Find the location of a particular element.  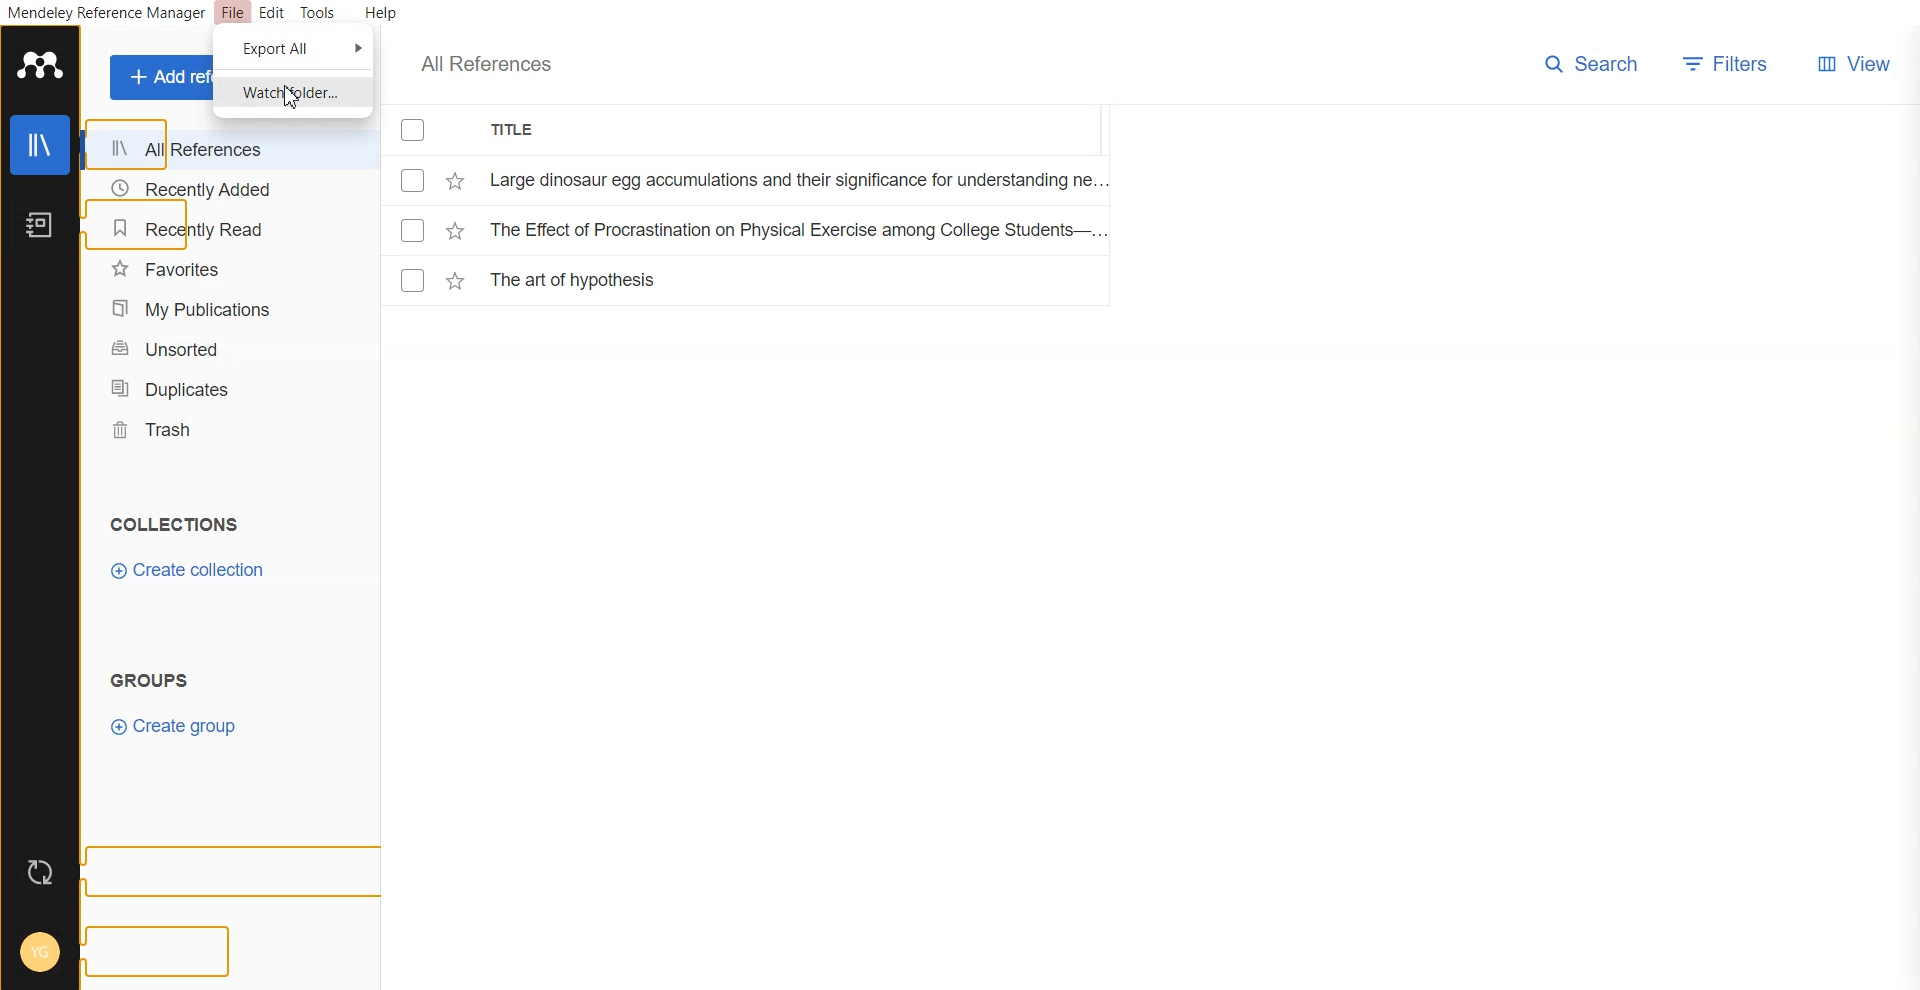

File is located at coordinates (750, 280).